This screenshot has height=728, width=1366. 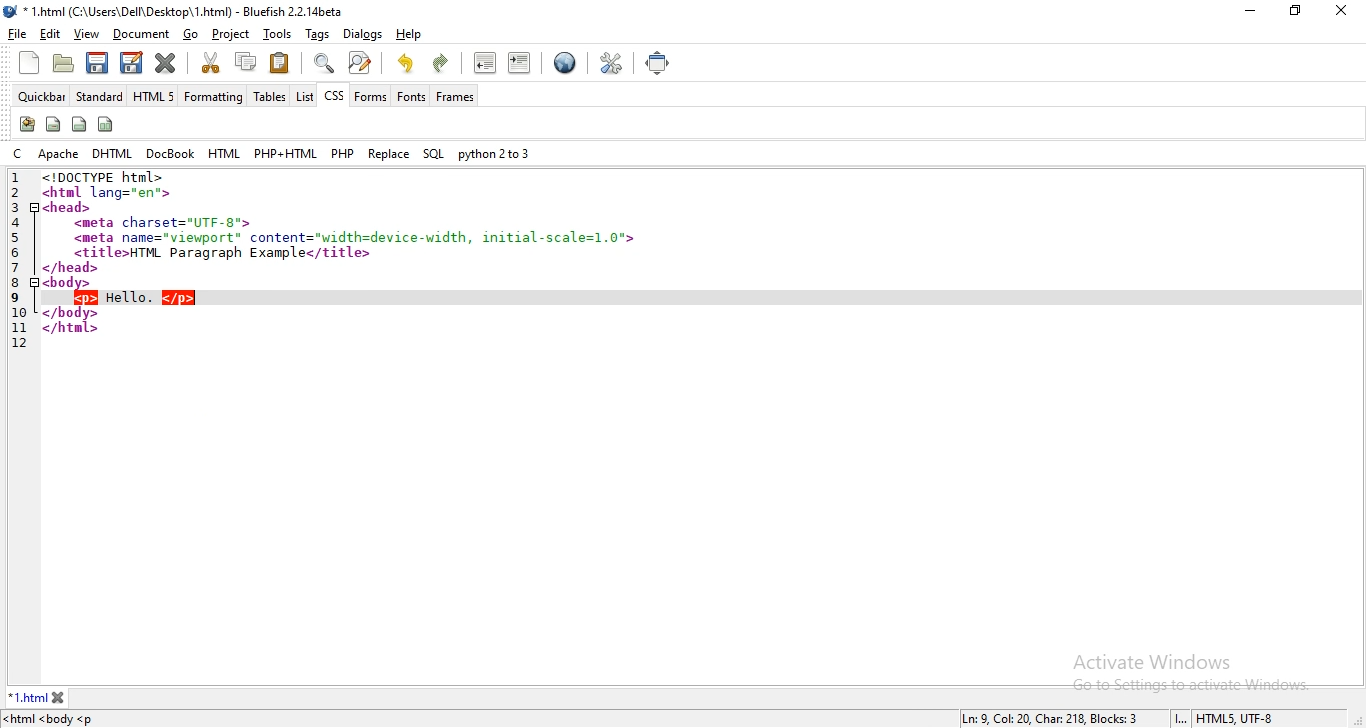 I want to click on fonts, so click(x=411, y=96).